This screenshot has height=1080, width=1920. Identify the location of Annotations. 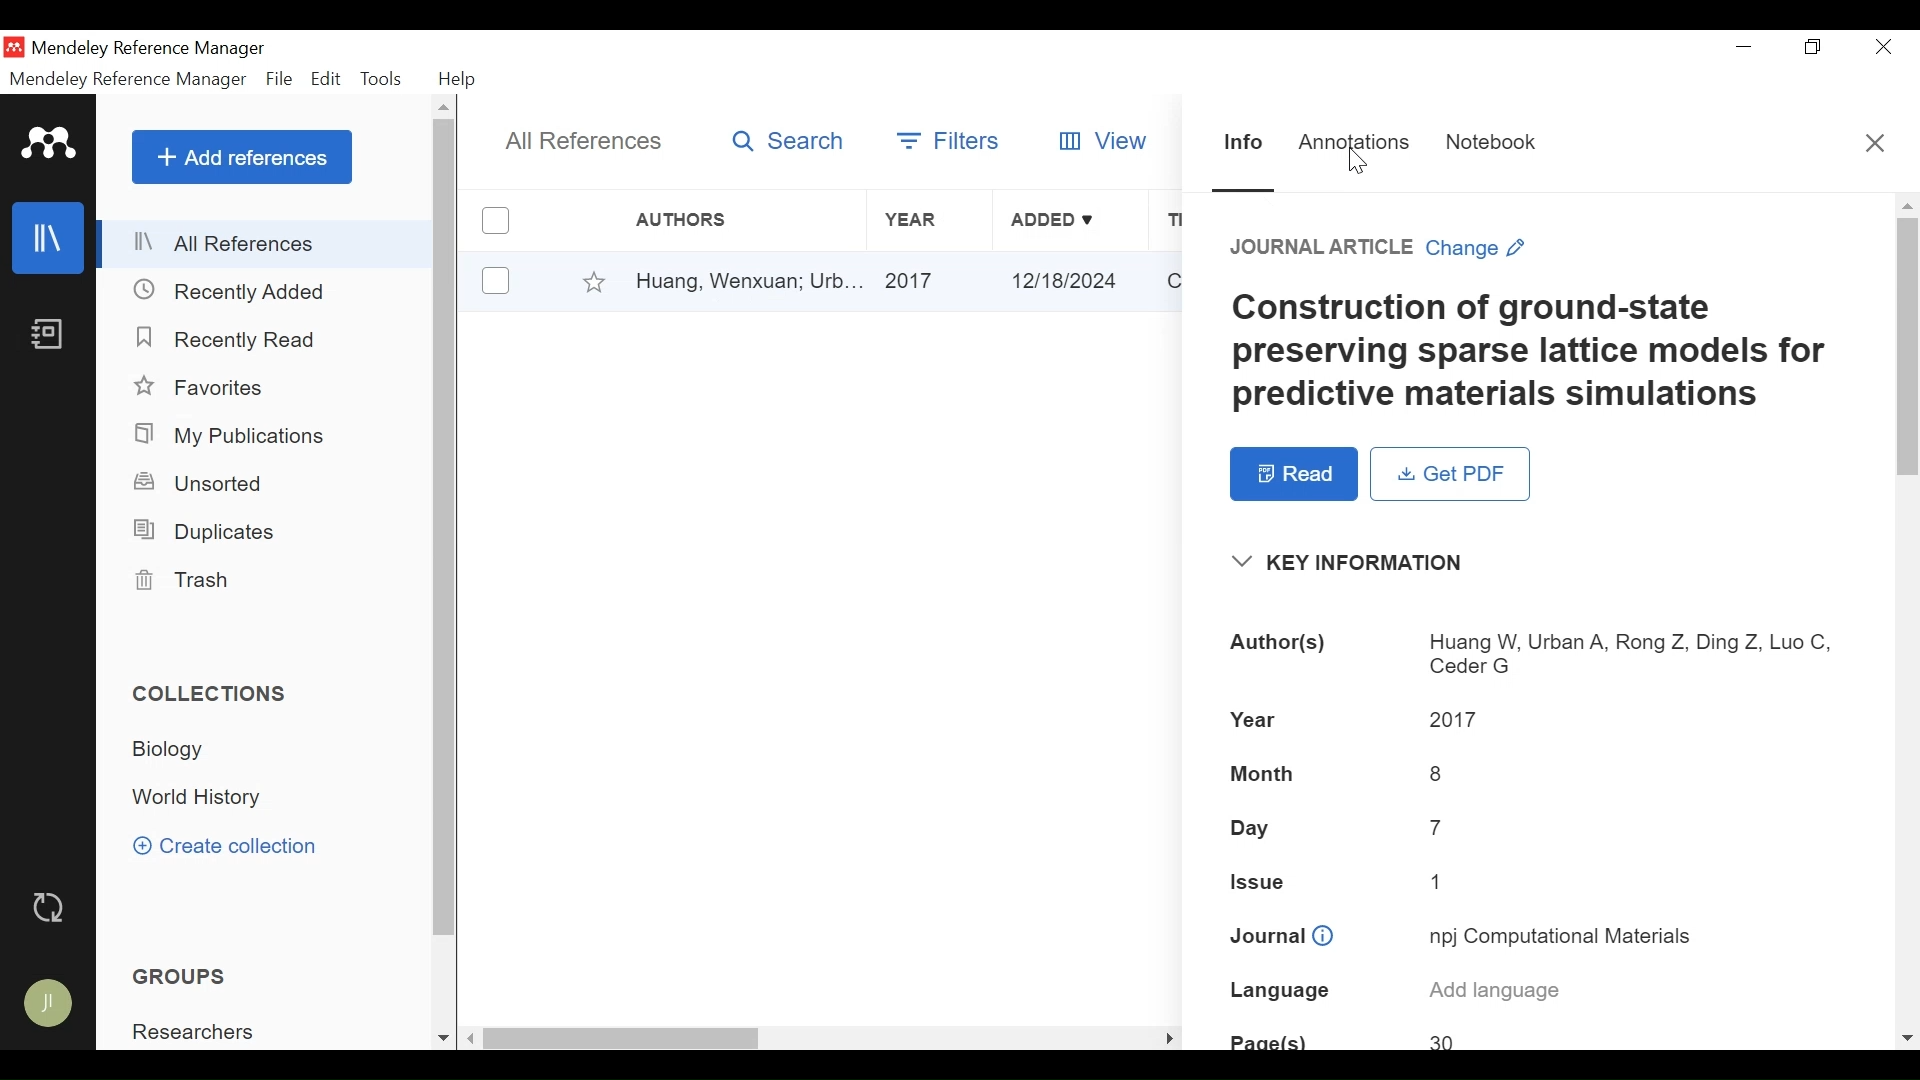
(1354, 144).